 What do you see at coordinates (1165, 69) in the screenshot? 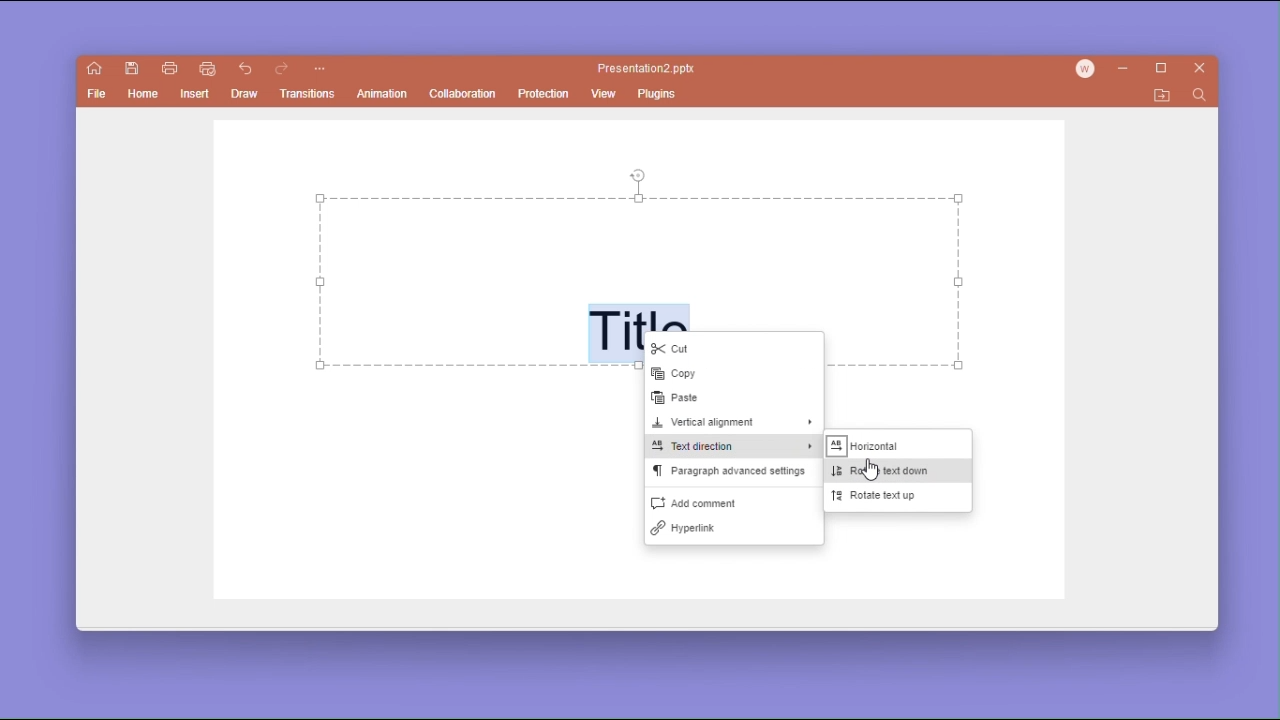
I see `maximize` at bounding box center [1165, 69].